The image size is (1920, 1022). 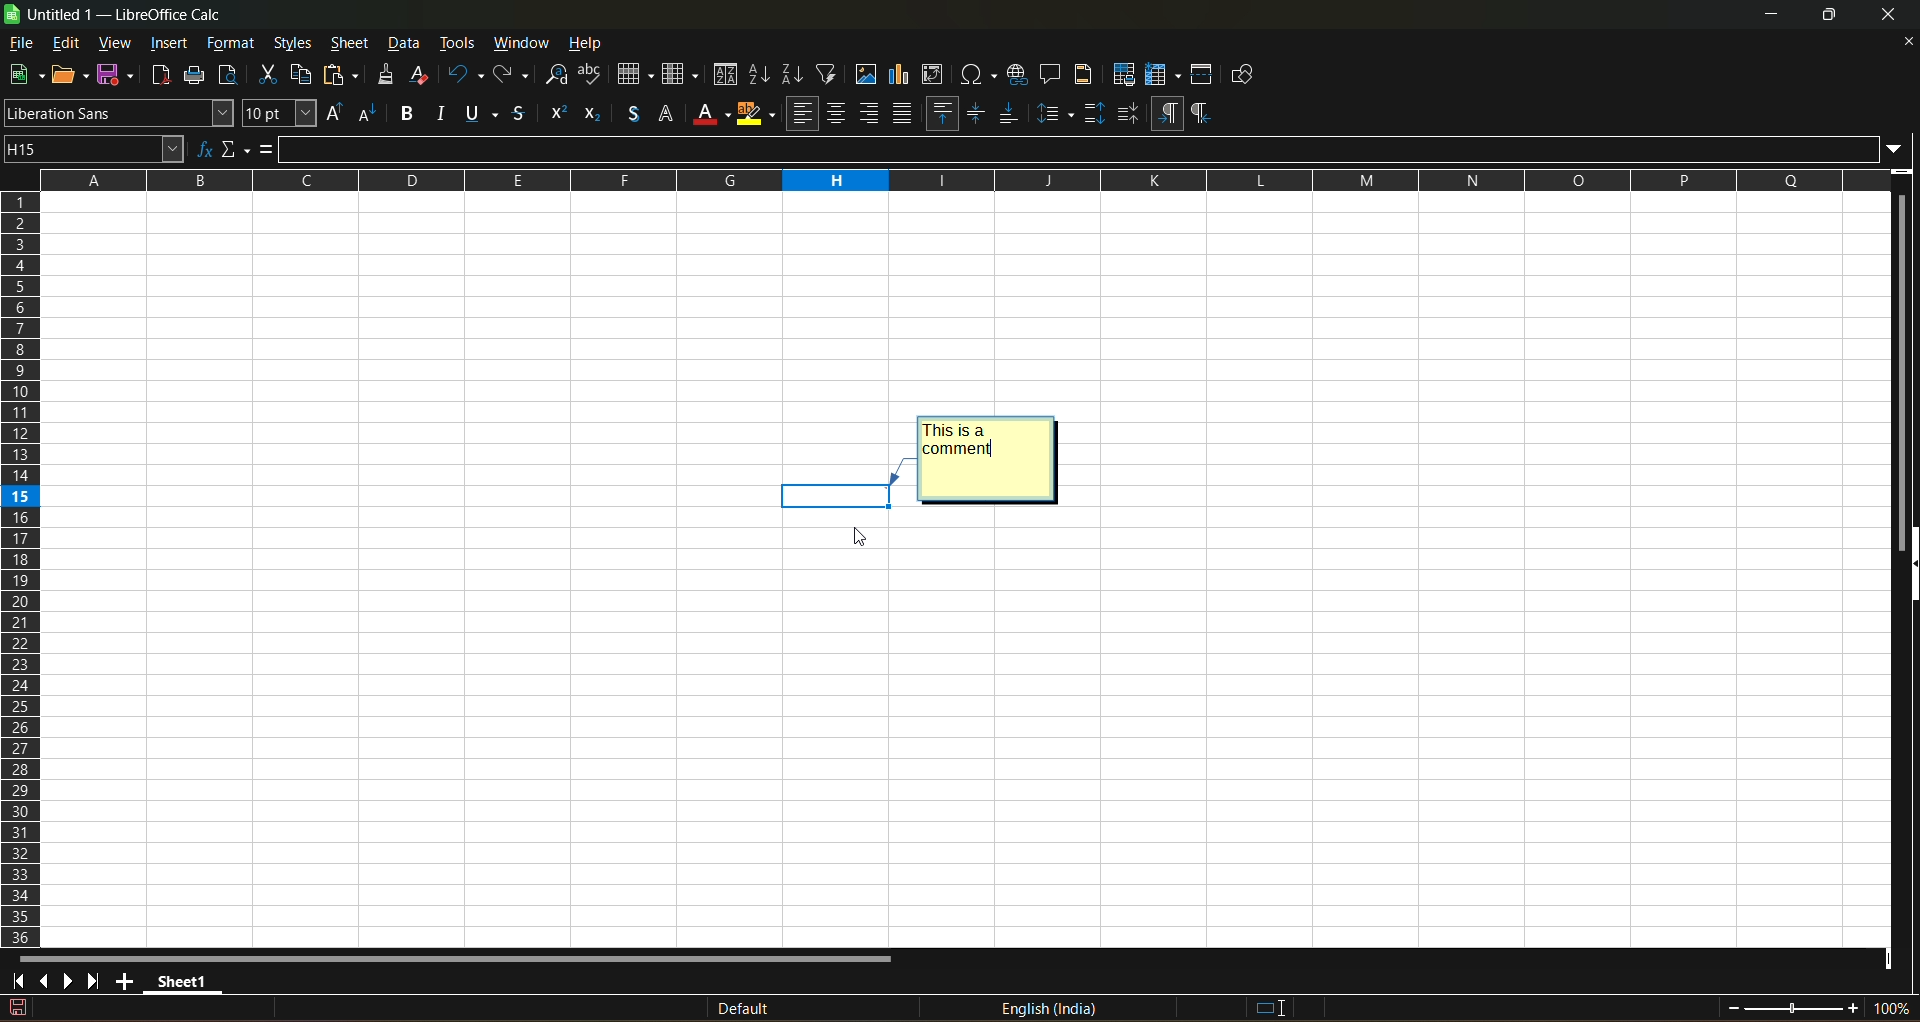 What do you see at coordinates (922, 114) in the screenshot?
I see `format as currency` at bounding box center [922, 114].